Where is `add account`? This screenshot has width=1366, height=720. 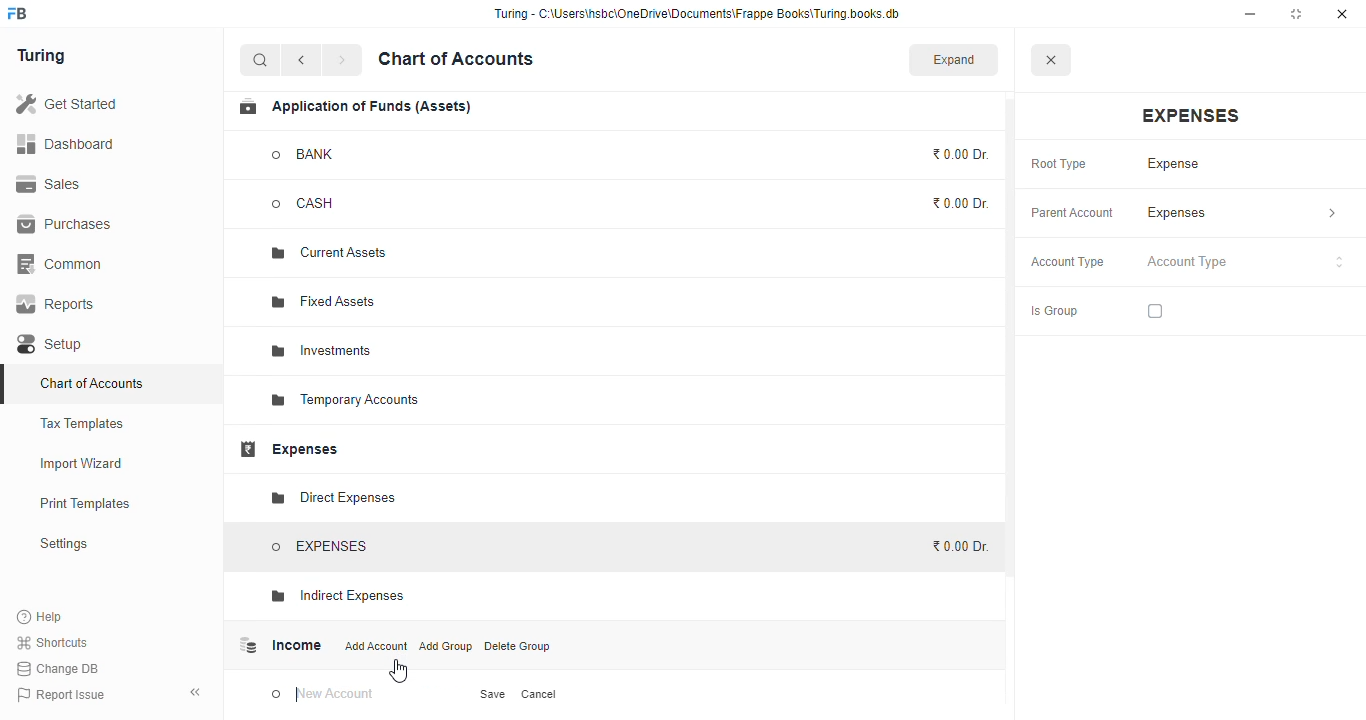 add account is located at coordinates (376, 645).